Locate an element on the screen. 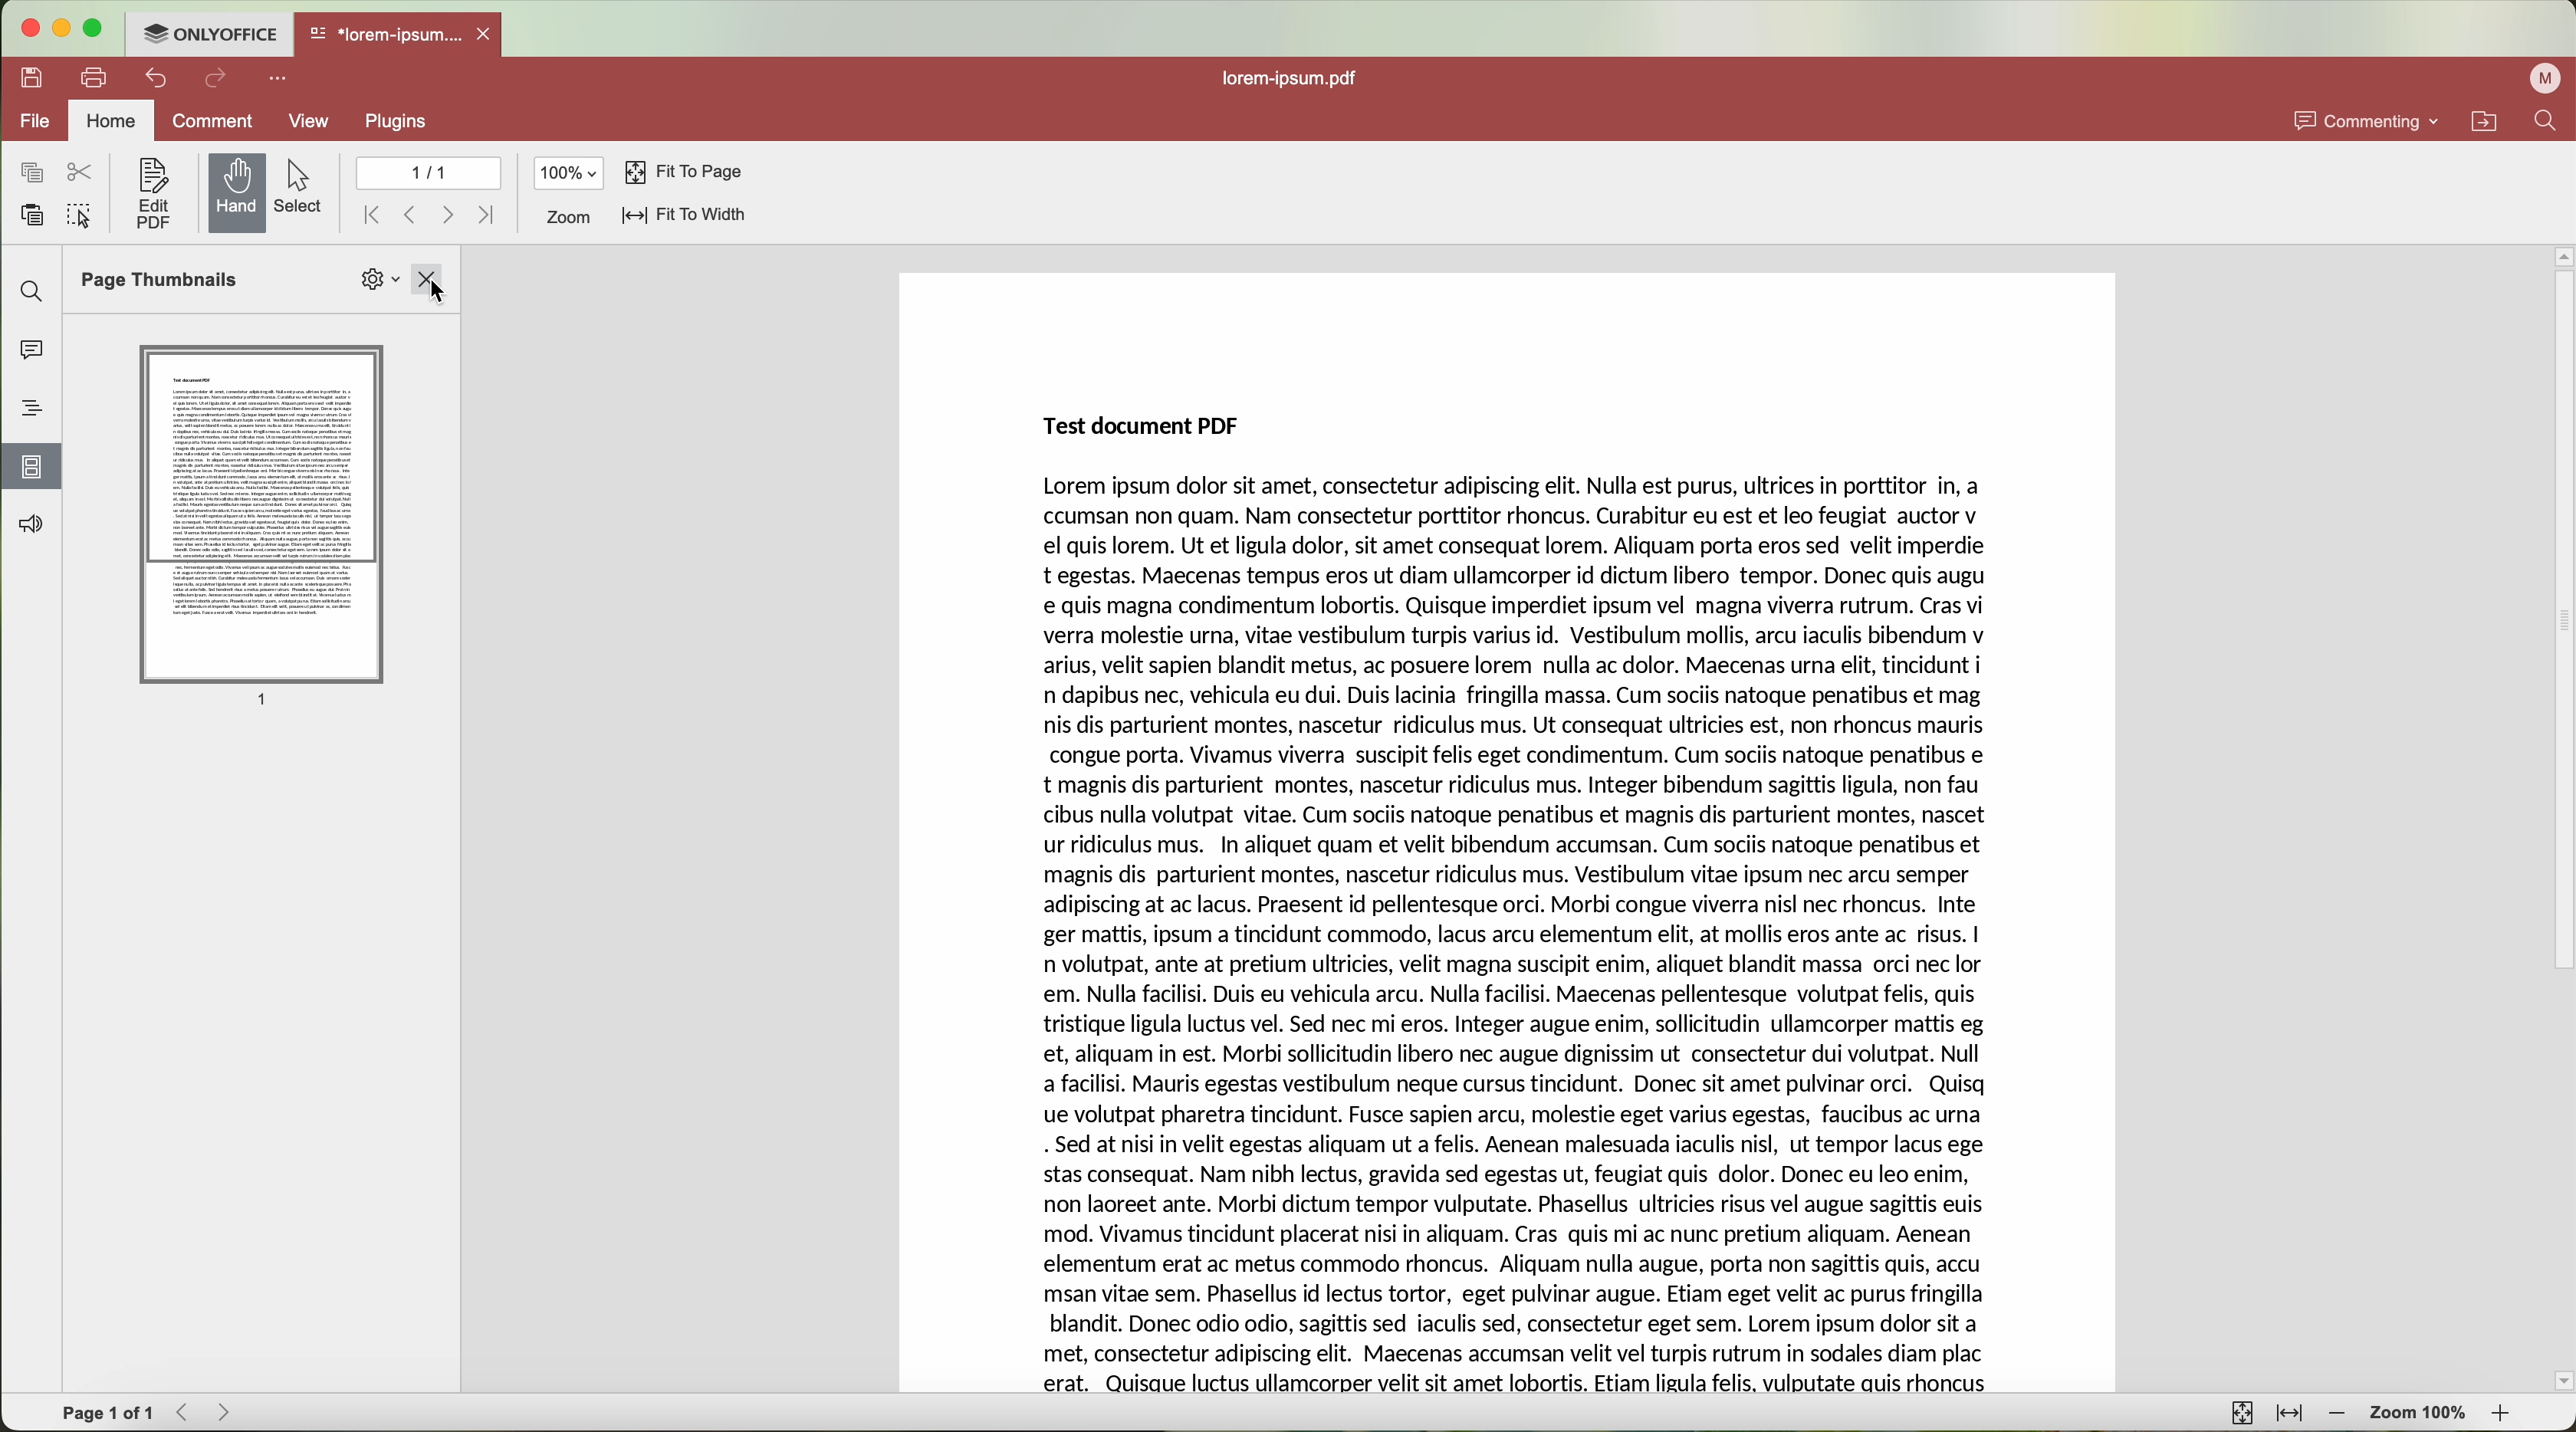 The width and height of the screenshot is (2576, 1432). customize quick access toolbar is located at coordinates (277, 79).